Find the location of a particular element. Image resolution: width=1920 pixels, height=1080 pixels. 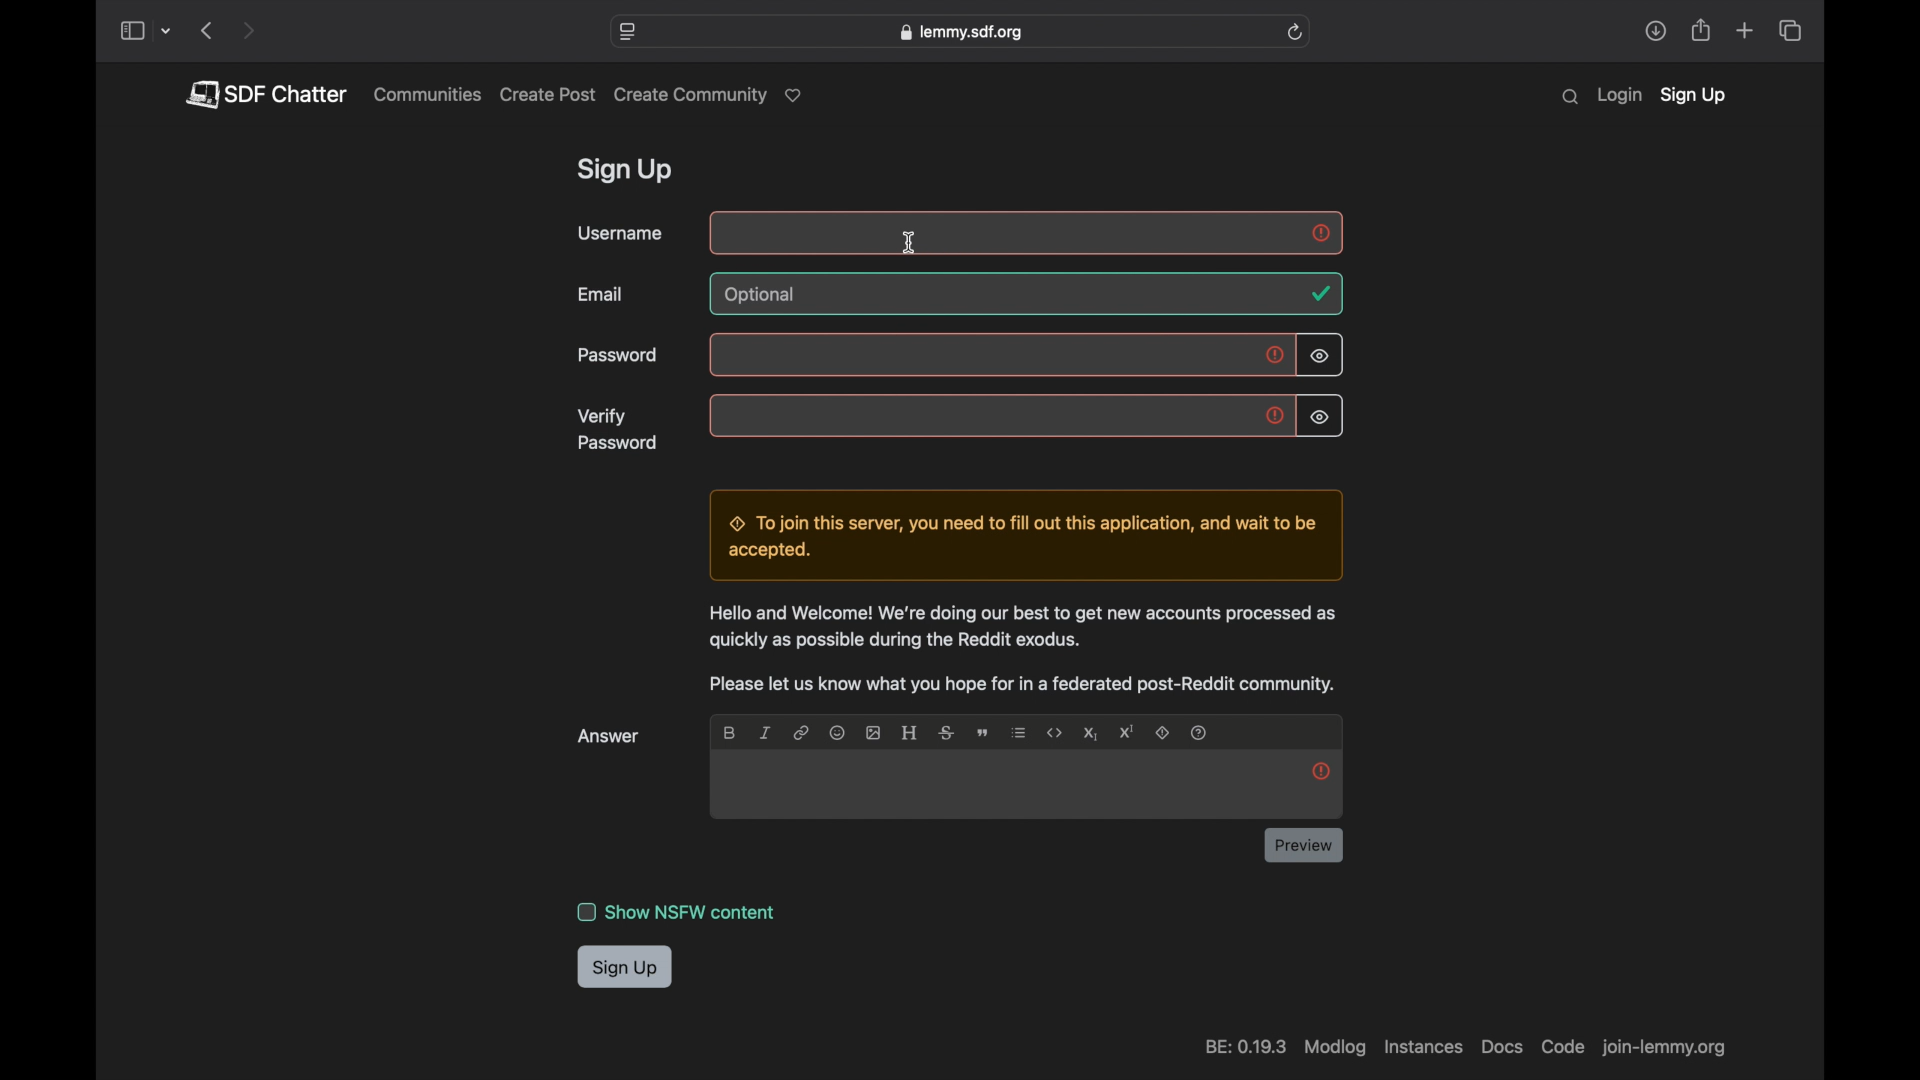

create post is located at coordinates (548, 95).